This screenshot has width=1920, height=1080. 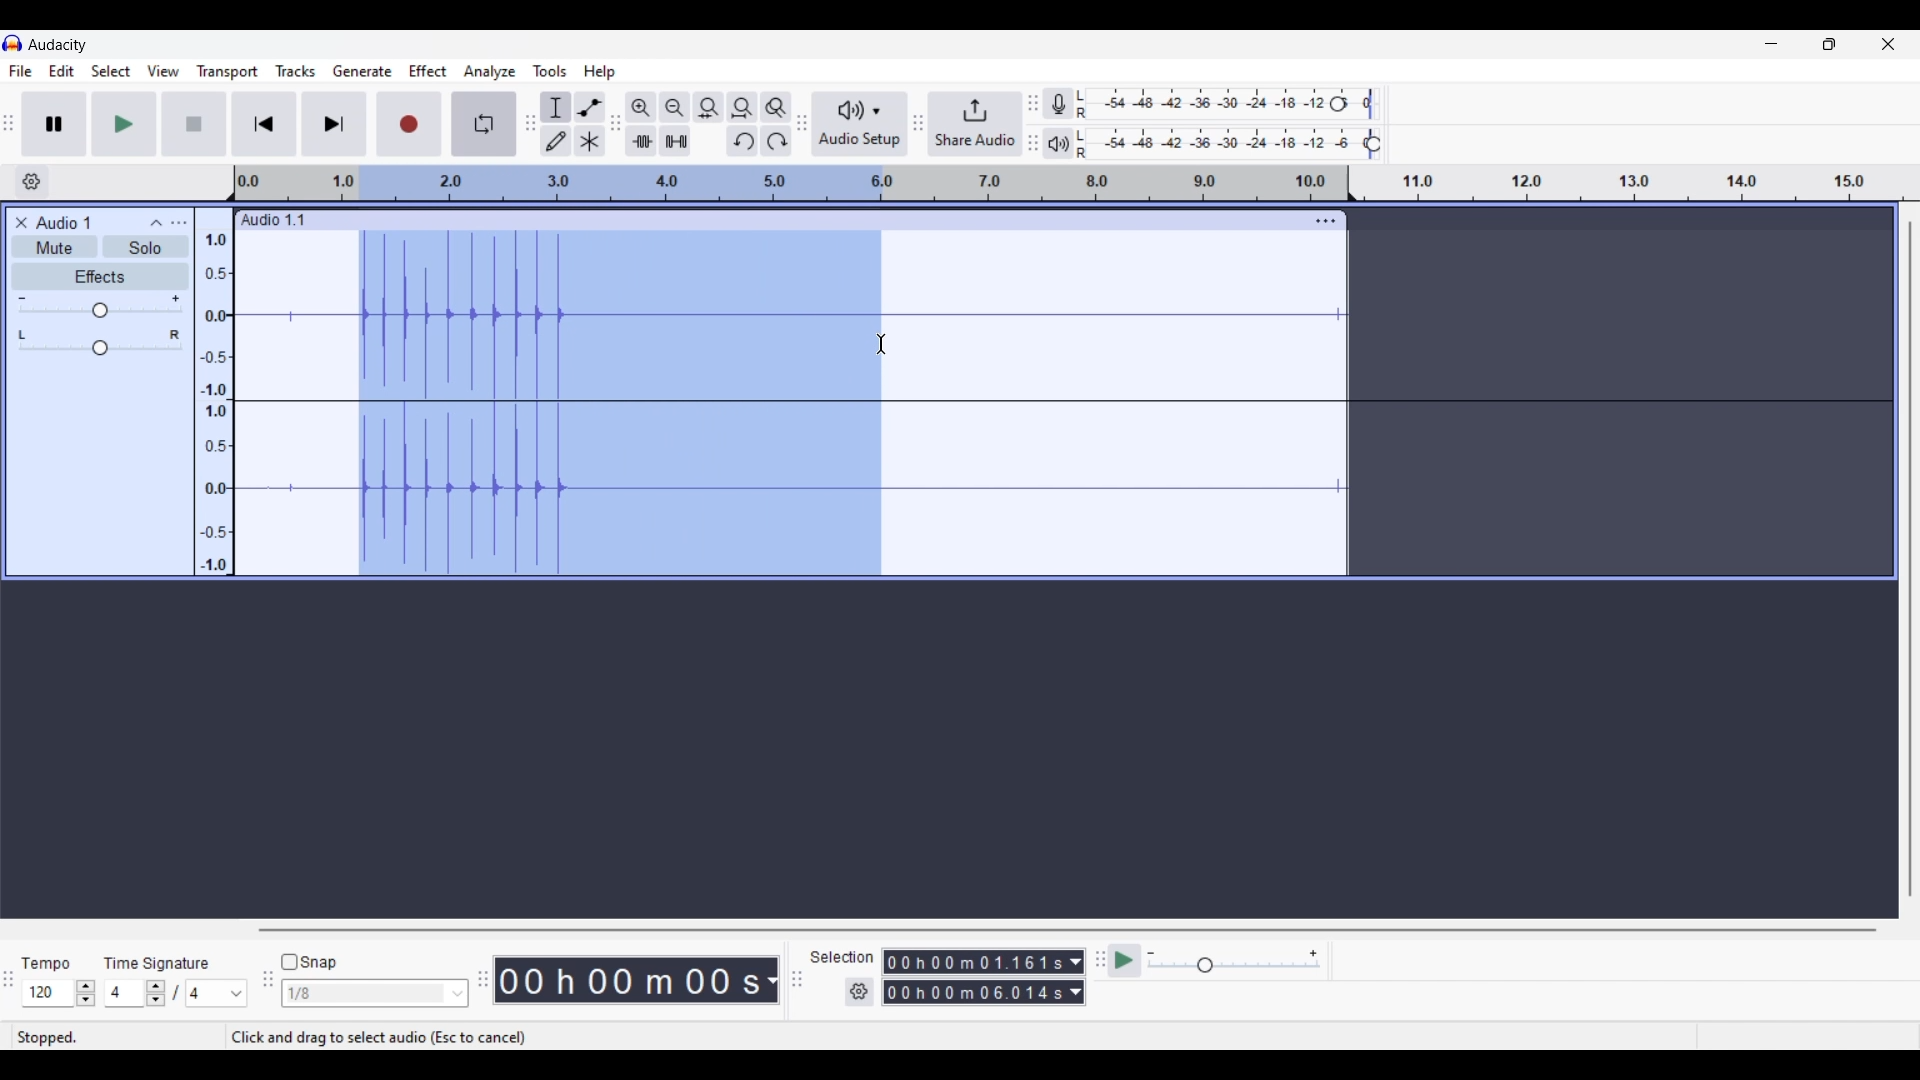 I want to click on Selection, so click(x=843, y=957).